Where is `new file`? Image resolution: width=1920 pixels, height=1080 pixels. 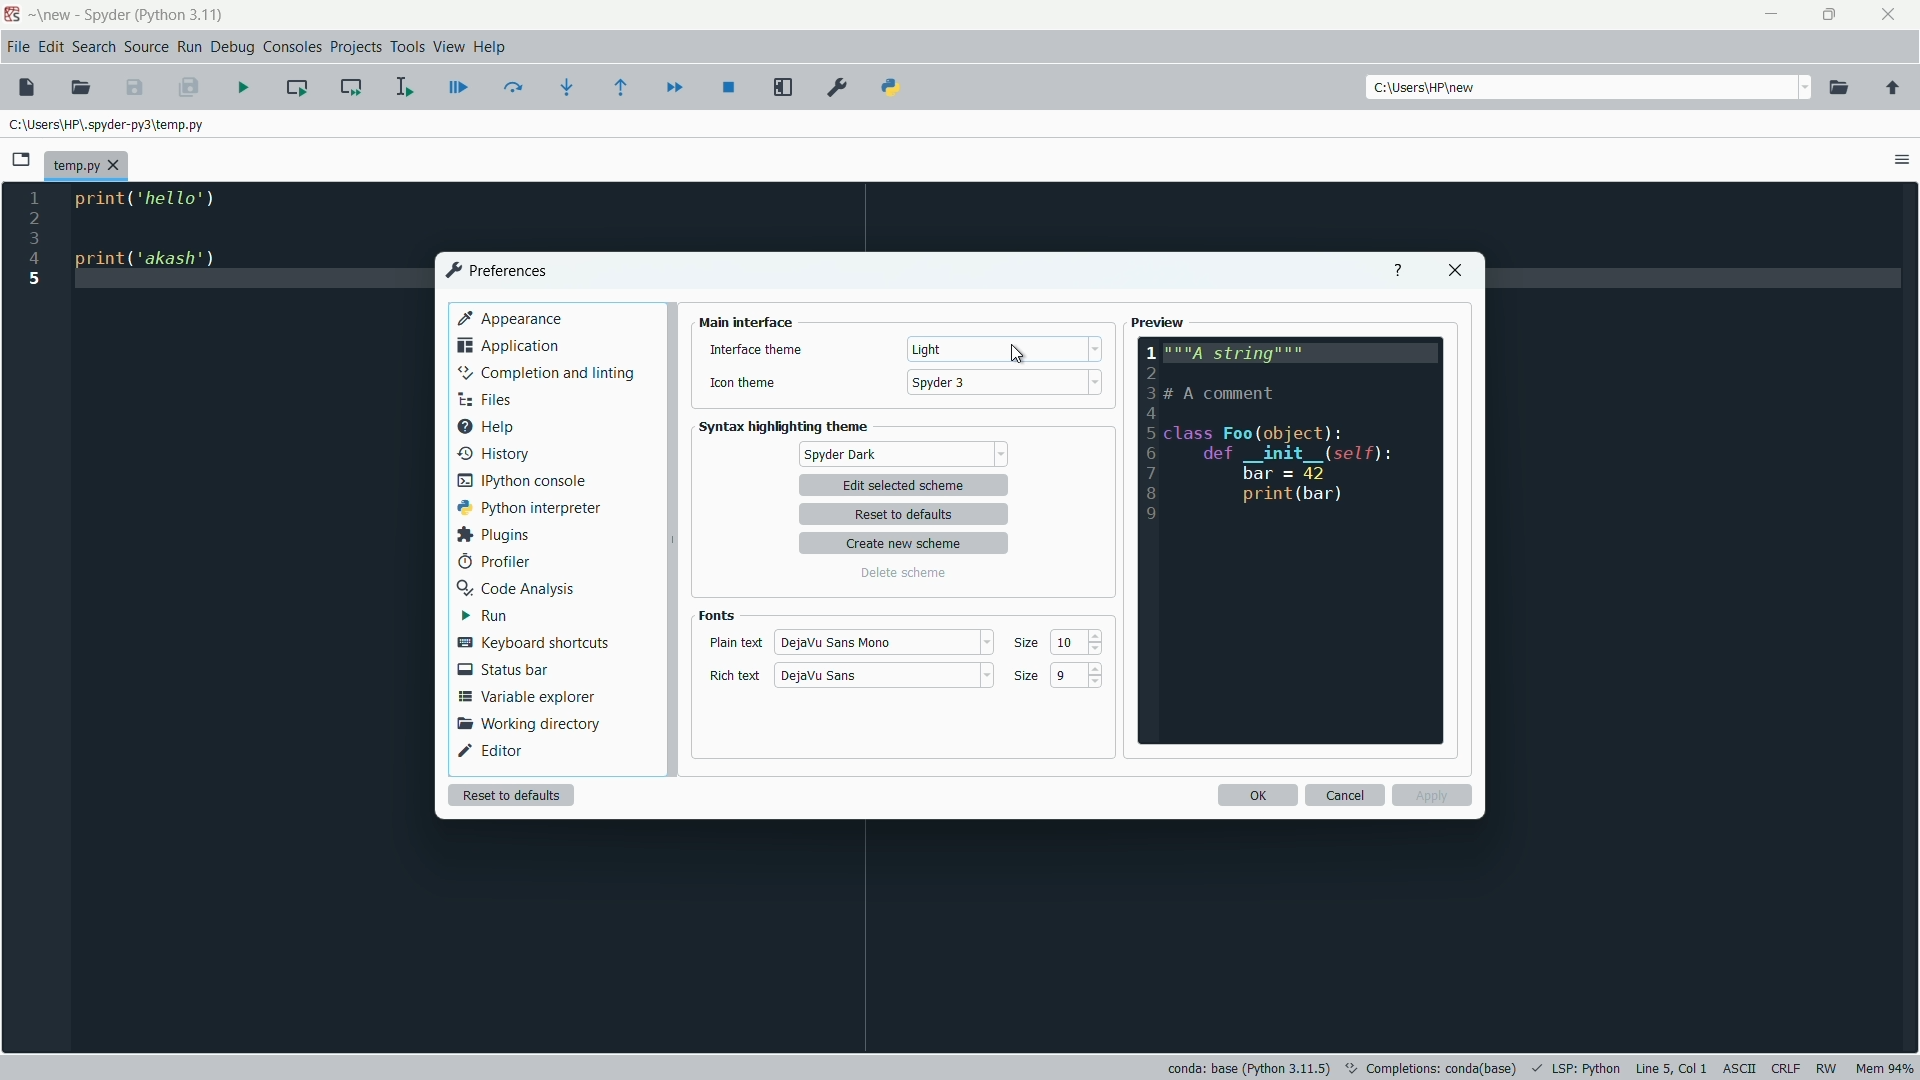
new file is located at coordinates (27, 87).